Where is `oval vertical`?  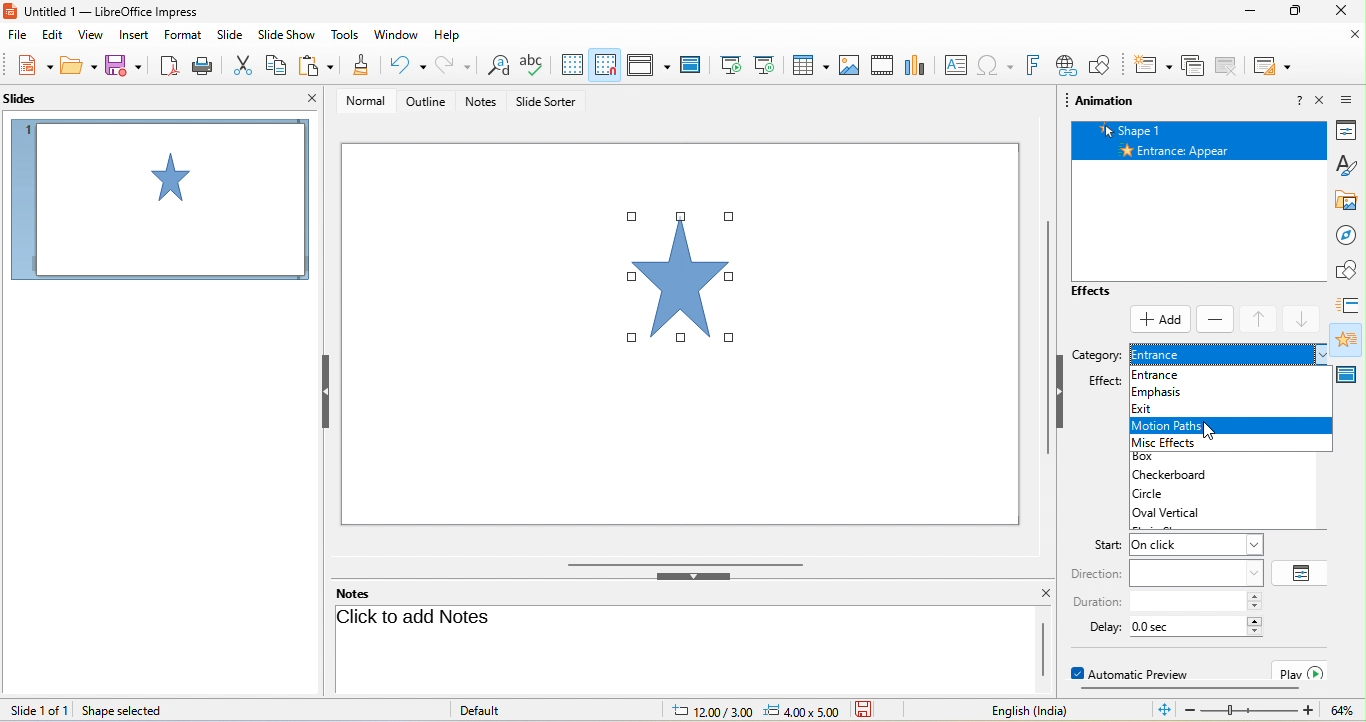 oval vertical is located at coordinates (1181, 513).